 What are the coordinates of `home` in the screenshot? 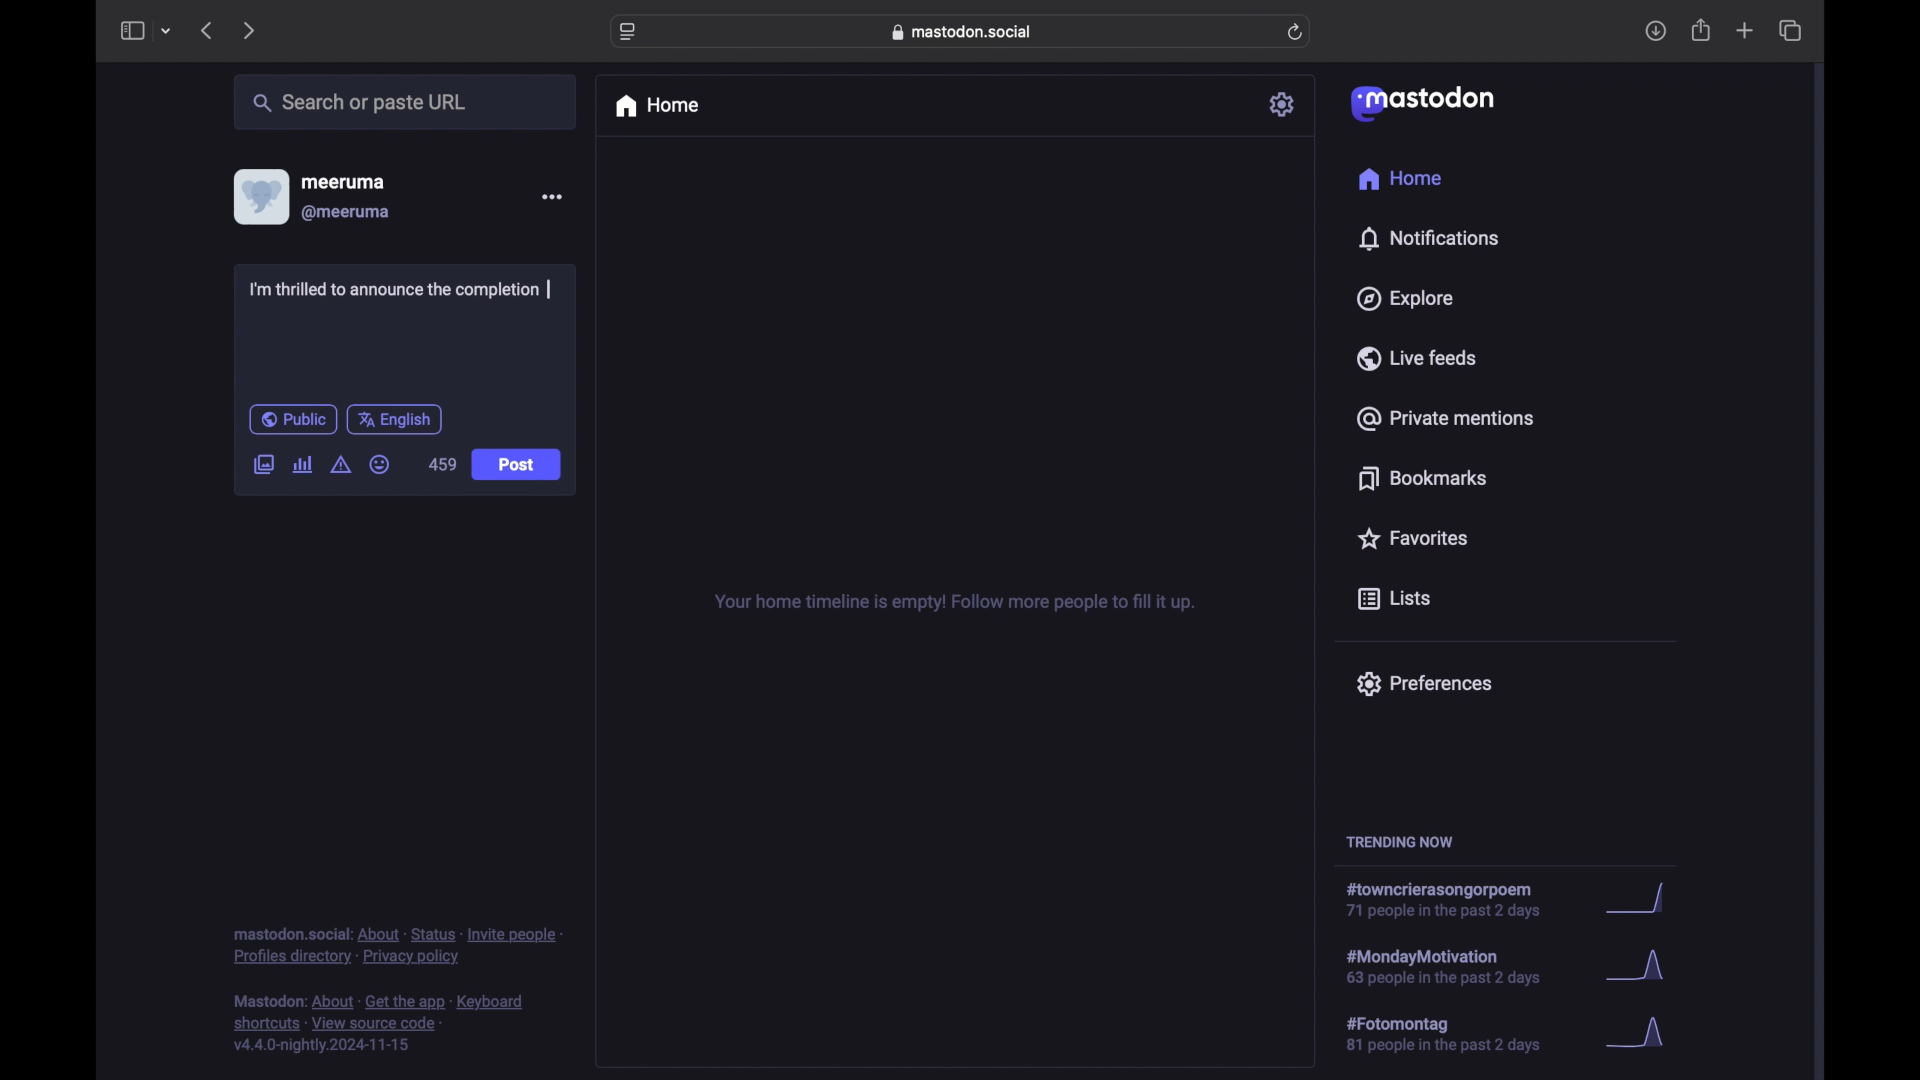 It's located at (1402, 178).